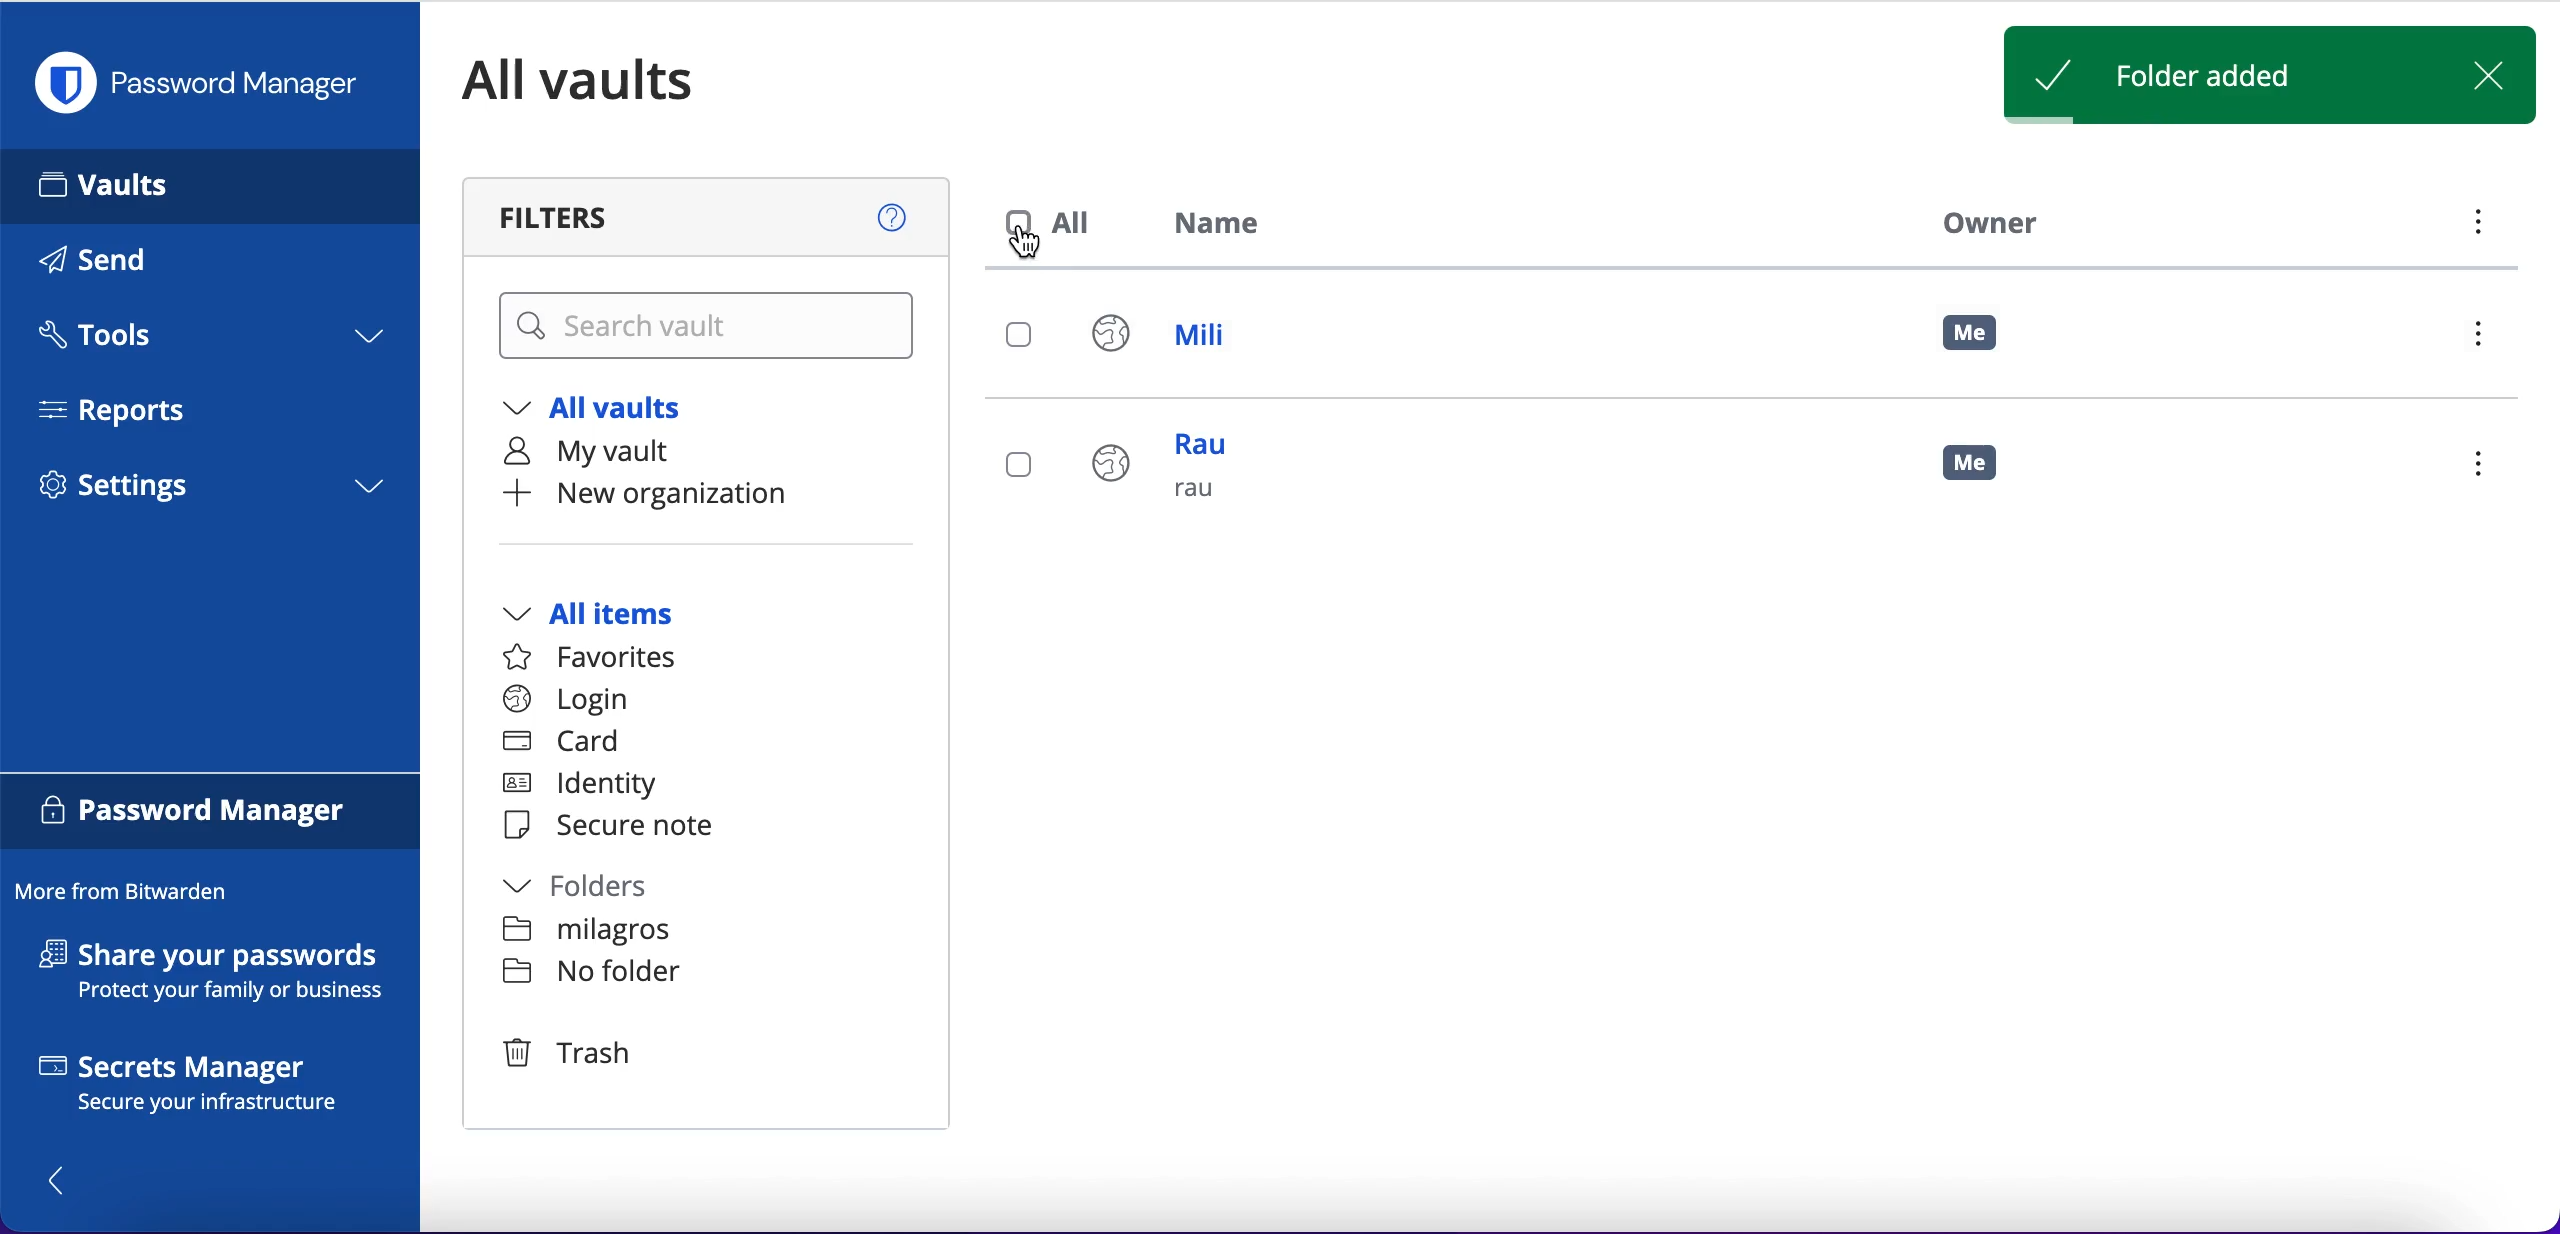 Image resolution: width=2560 pixels, height=1234 pixels. Describe the element at coordinates (1985, 472) in the screenshot. I see `me` at that location.